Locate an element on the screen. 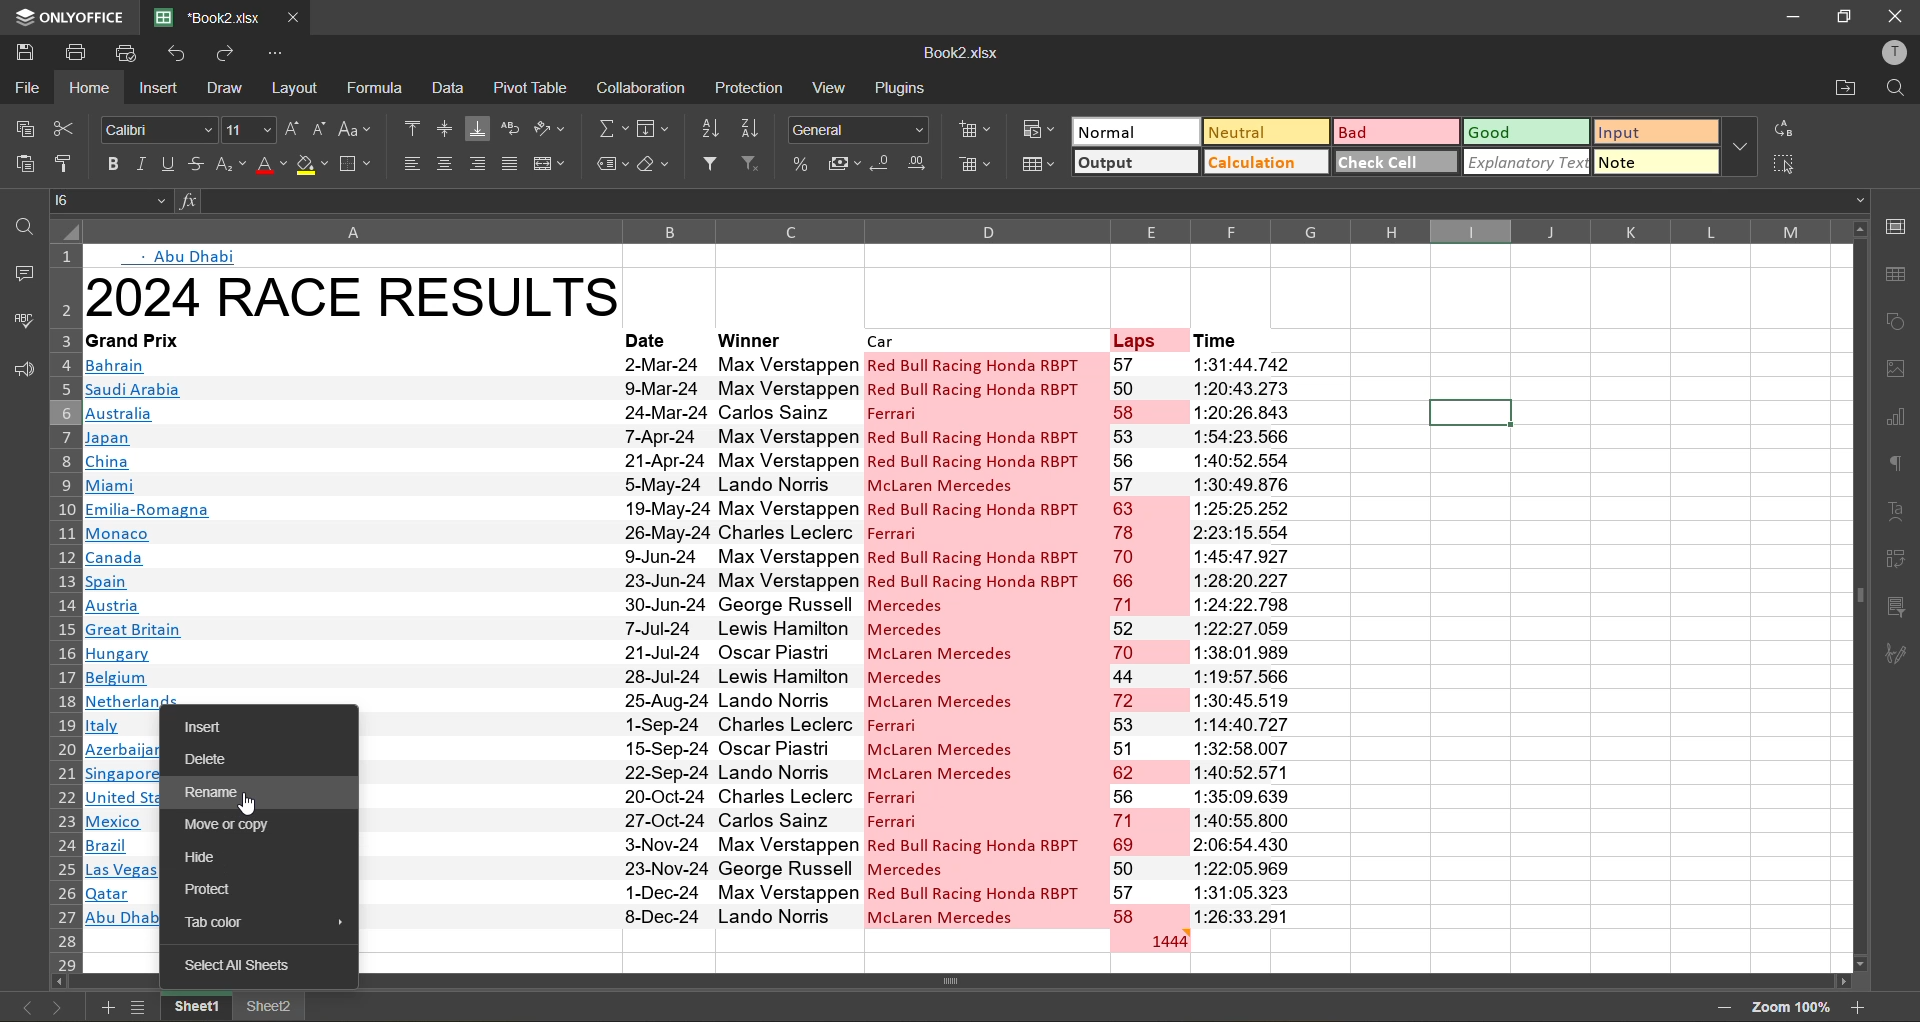 The width and height of the screenshot is (1920, 1022). car is located at coordinates (983, 338).